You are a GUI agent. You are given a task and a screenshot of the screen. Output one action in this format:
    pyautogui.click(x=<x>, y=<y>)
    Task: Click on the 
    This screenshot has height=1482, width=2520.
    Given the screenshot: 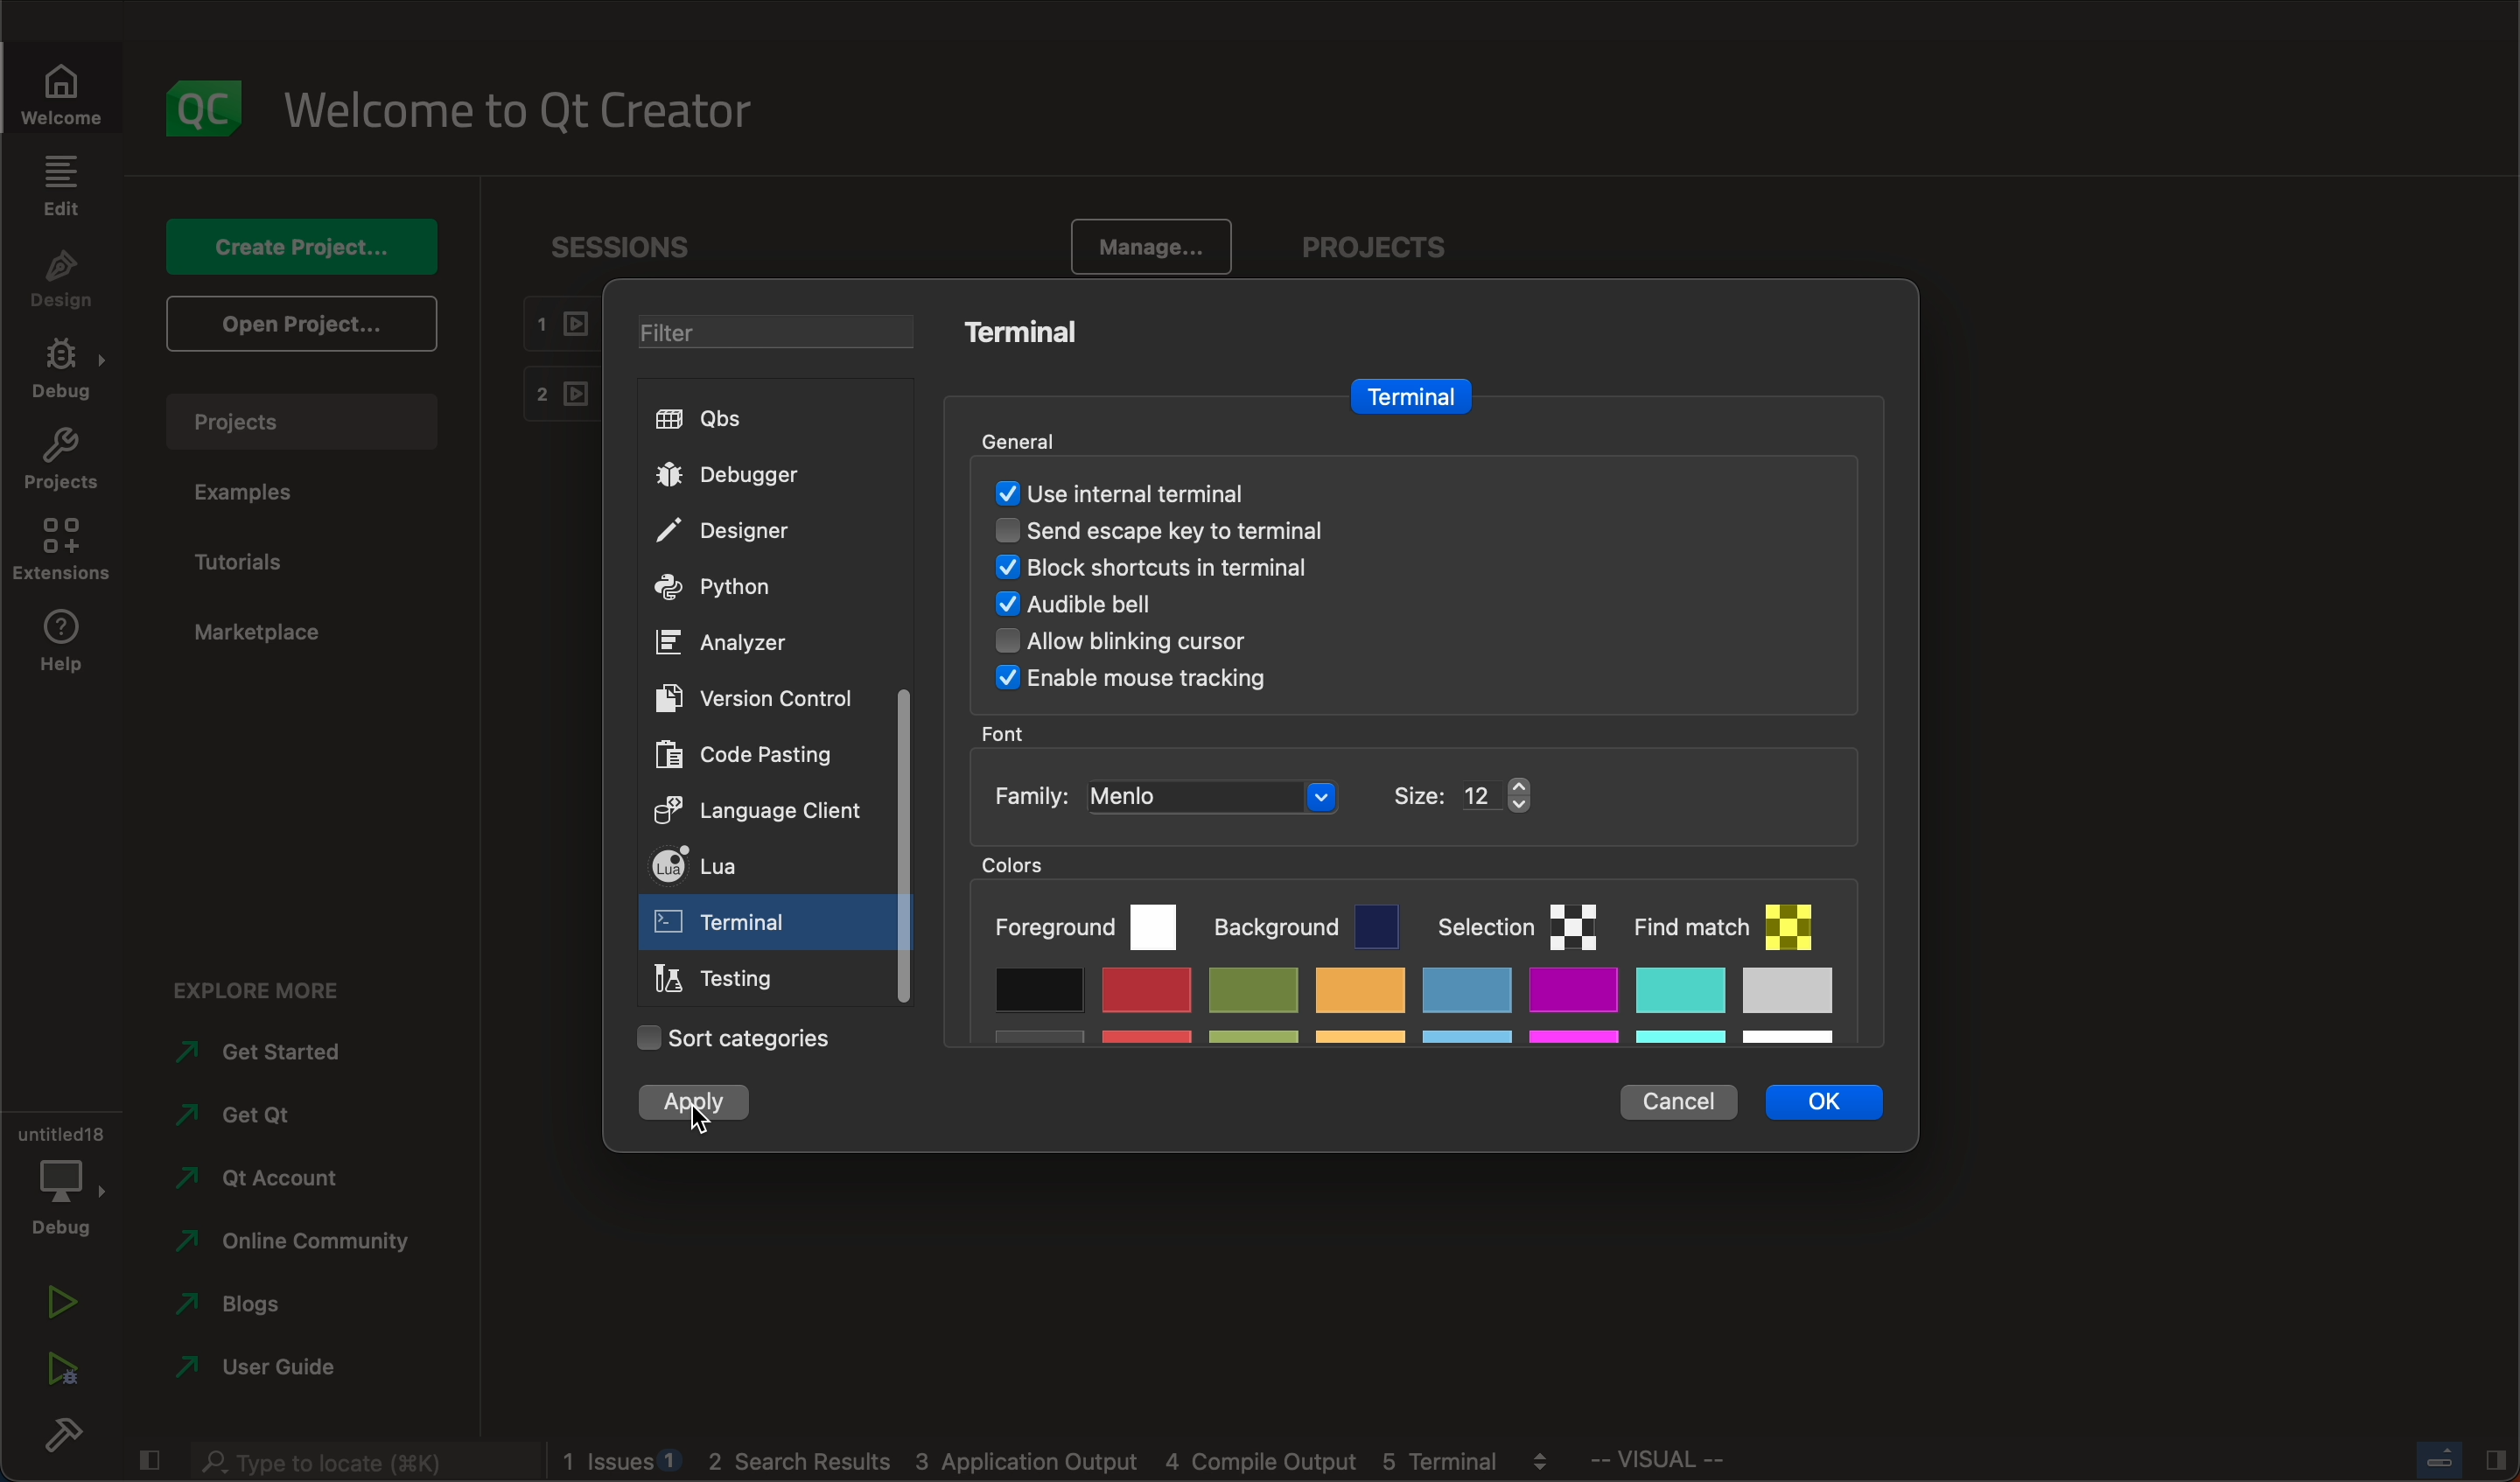 What is the action you would take?
    pyautogui.click(x=1138, y=681)
    